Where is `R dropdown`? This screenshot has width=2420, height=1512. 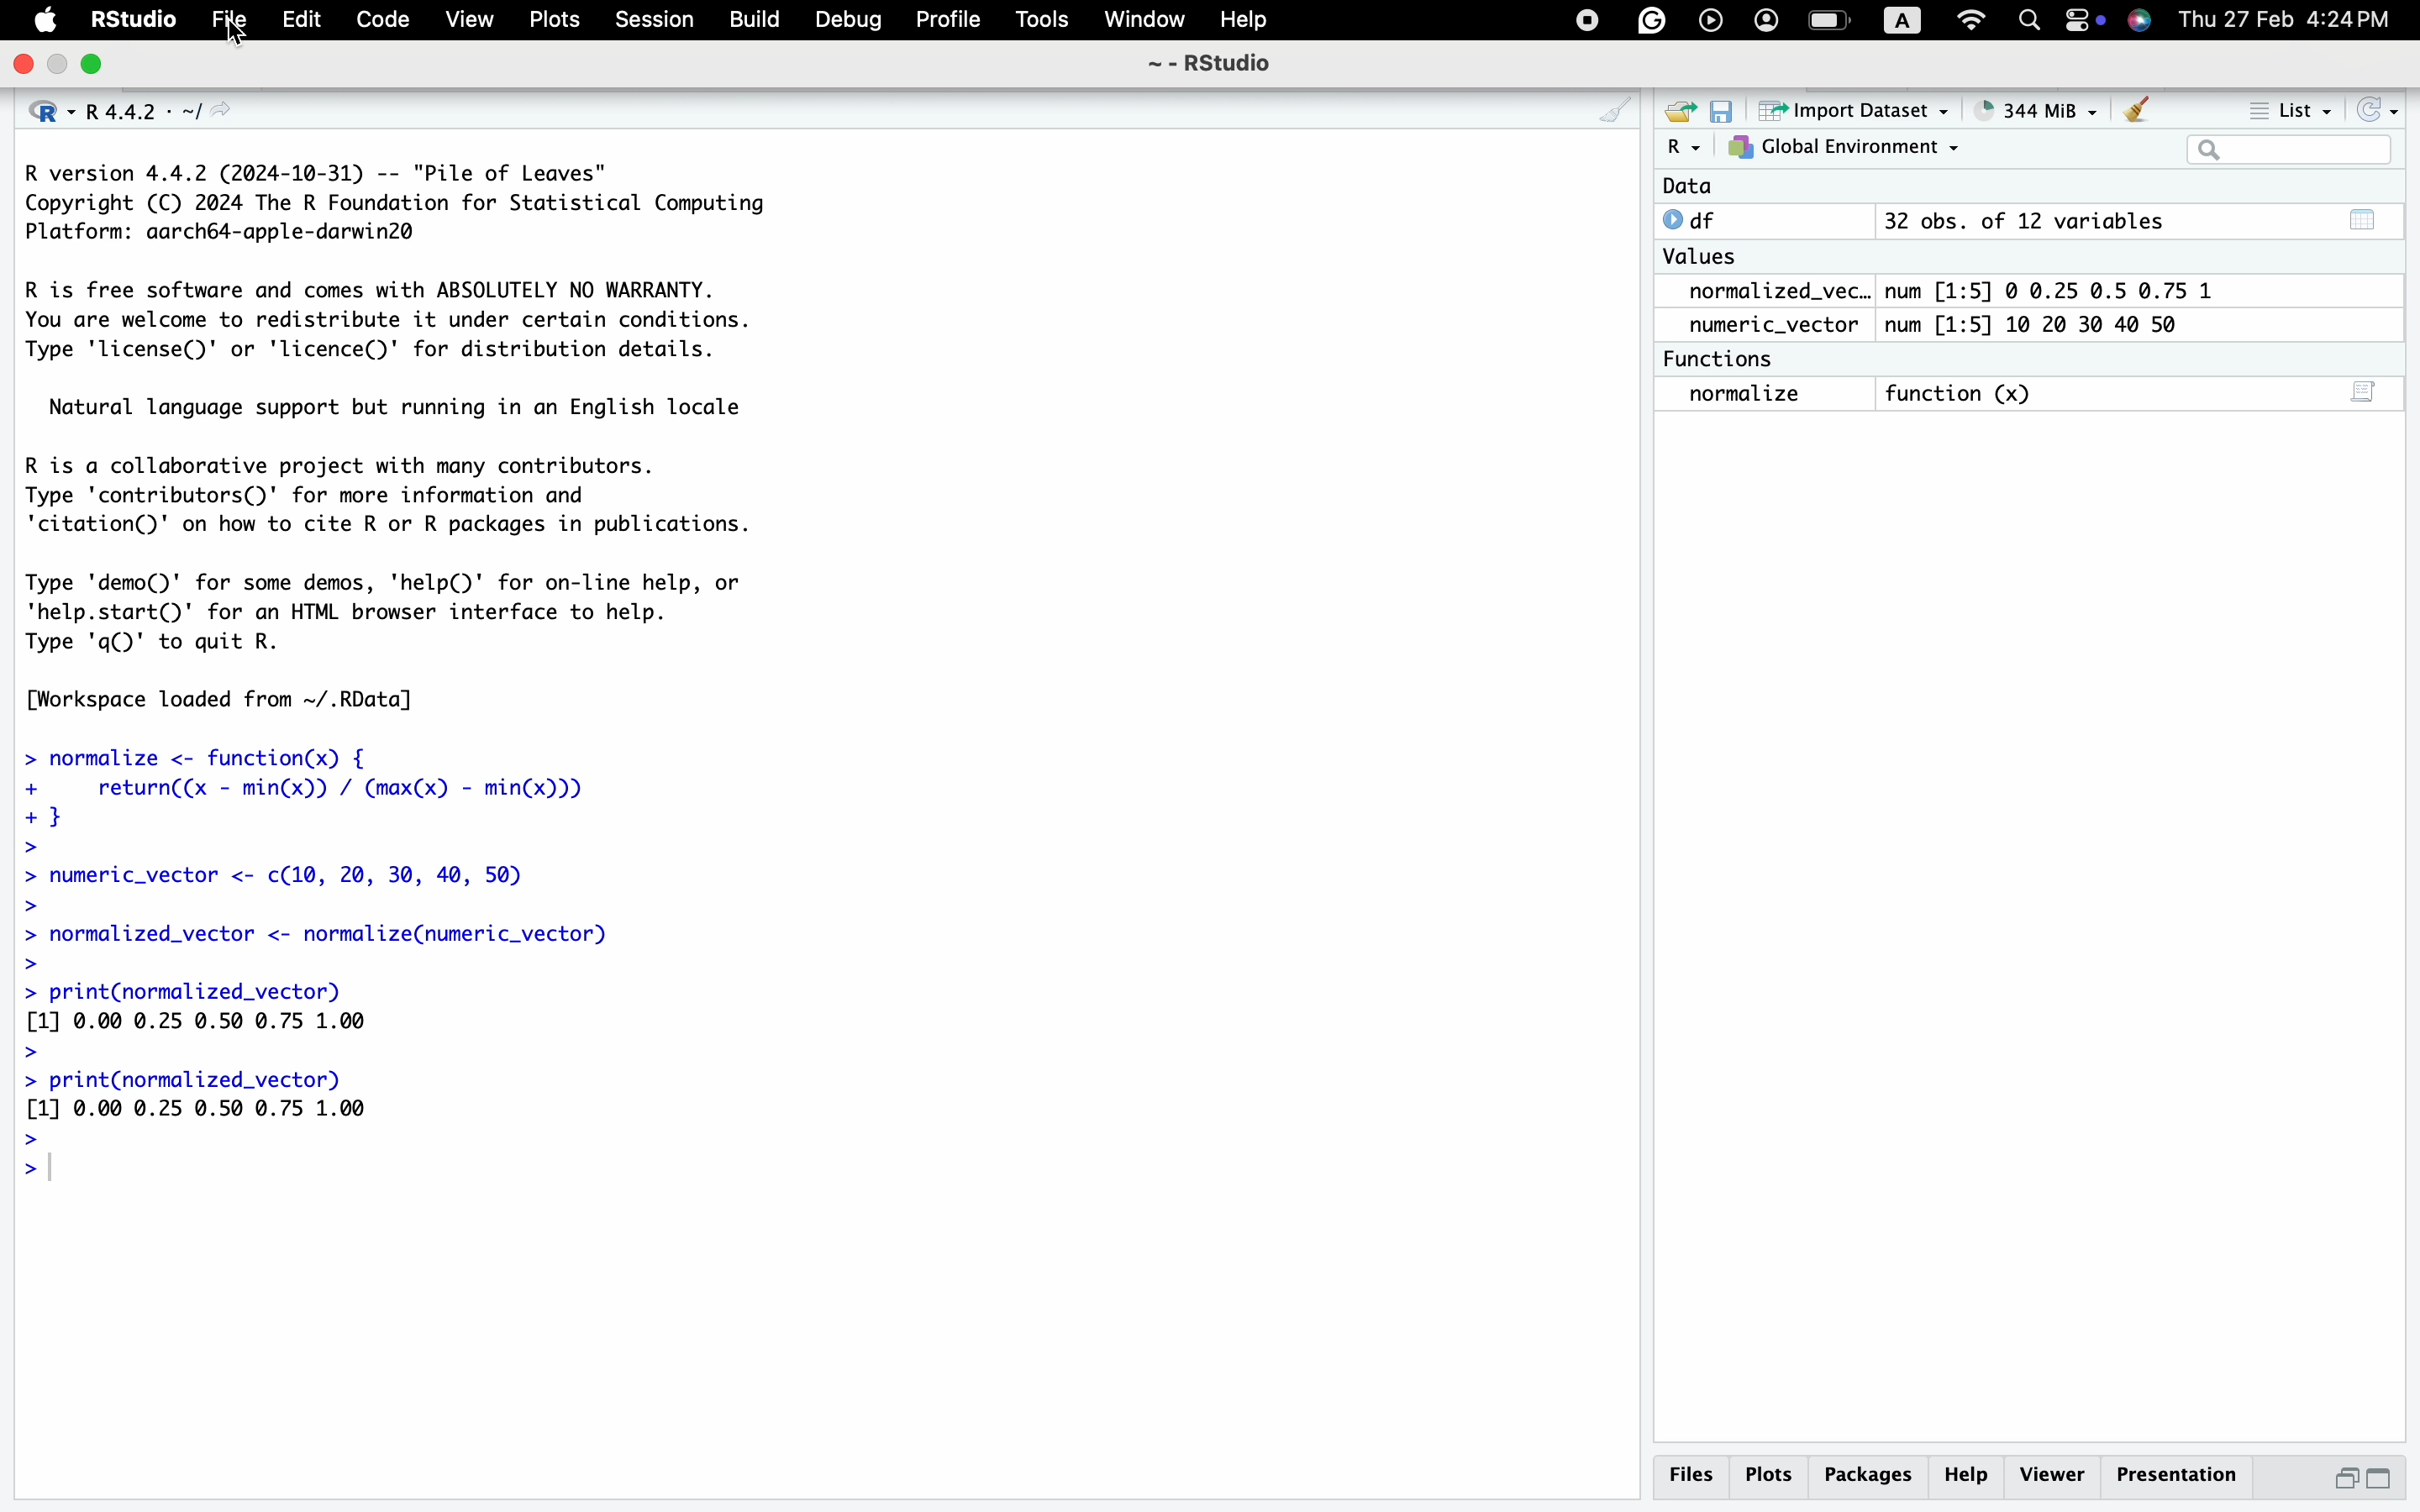 R dropdown is located at coordinates (1689, 148).